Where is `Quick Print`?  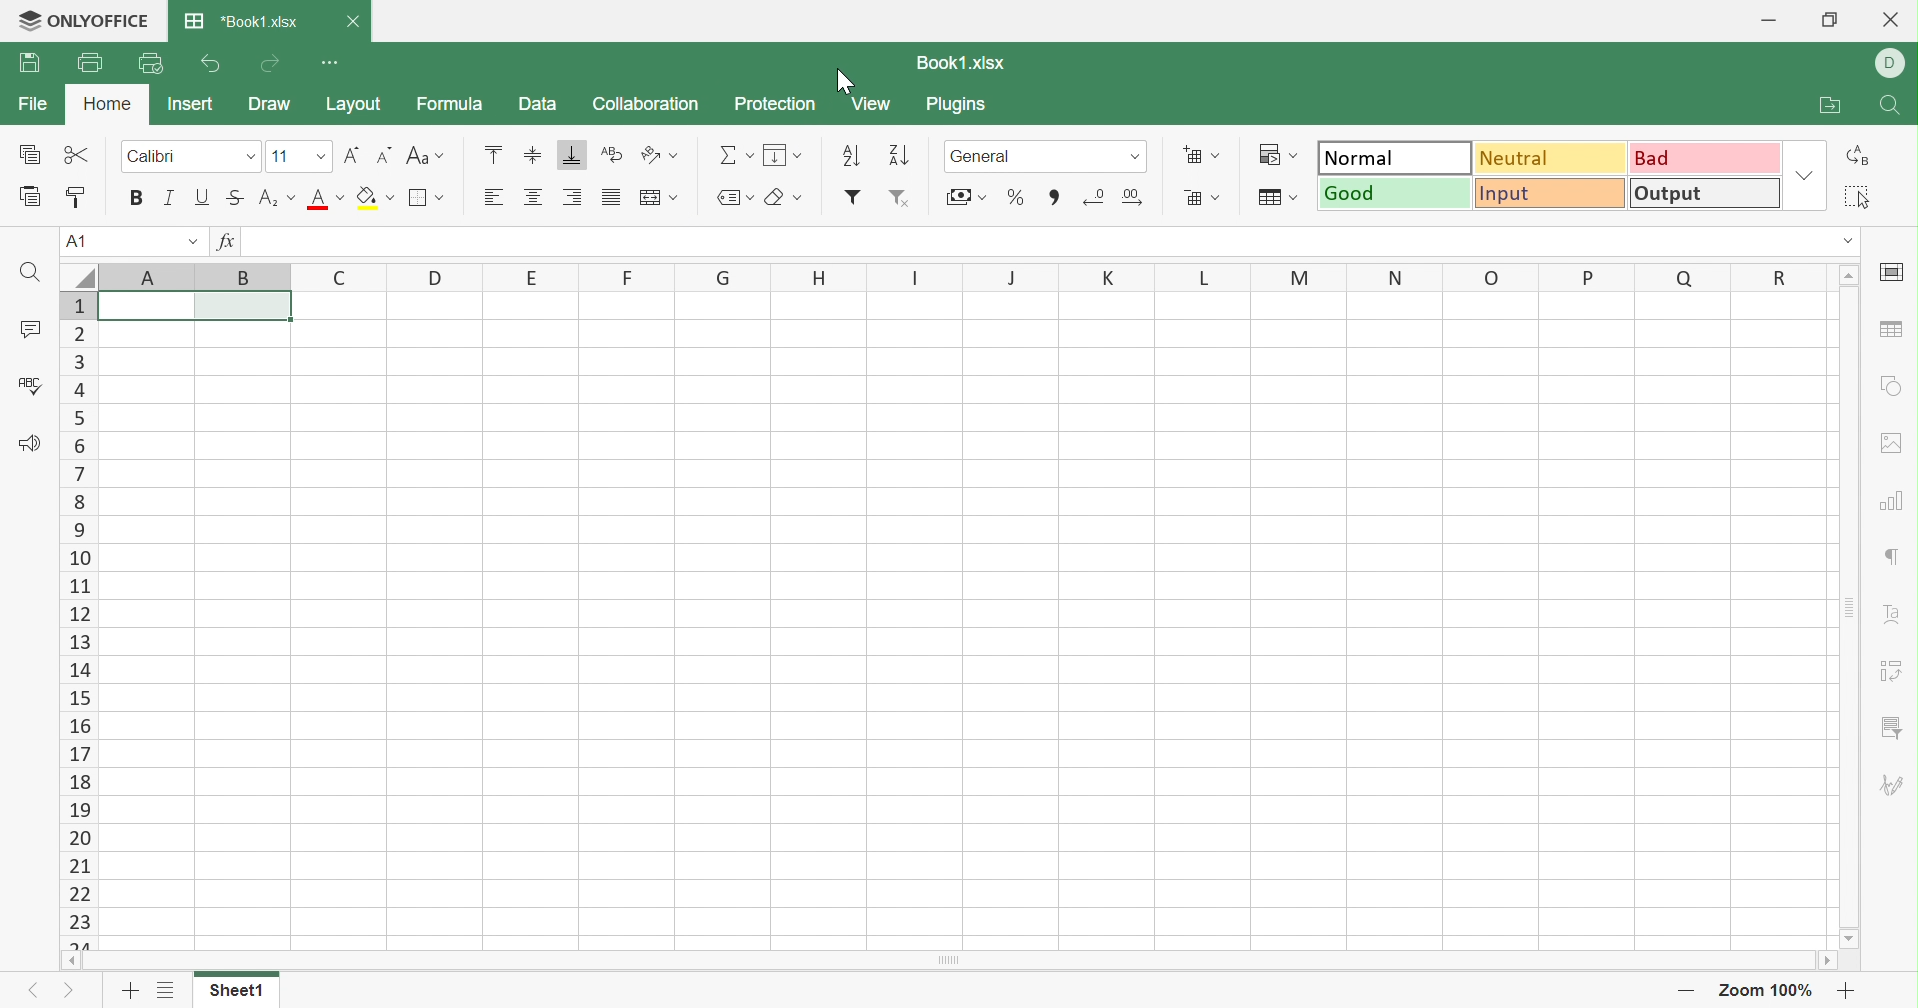 Quick Print is located at coordinates (147, 62).